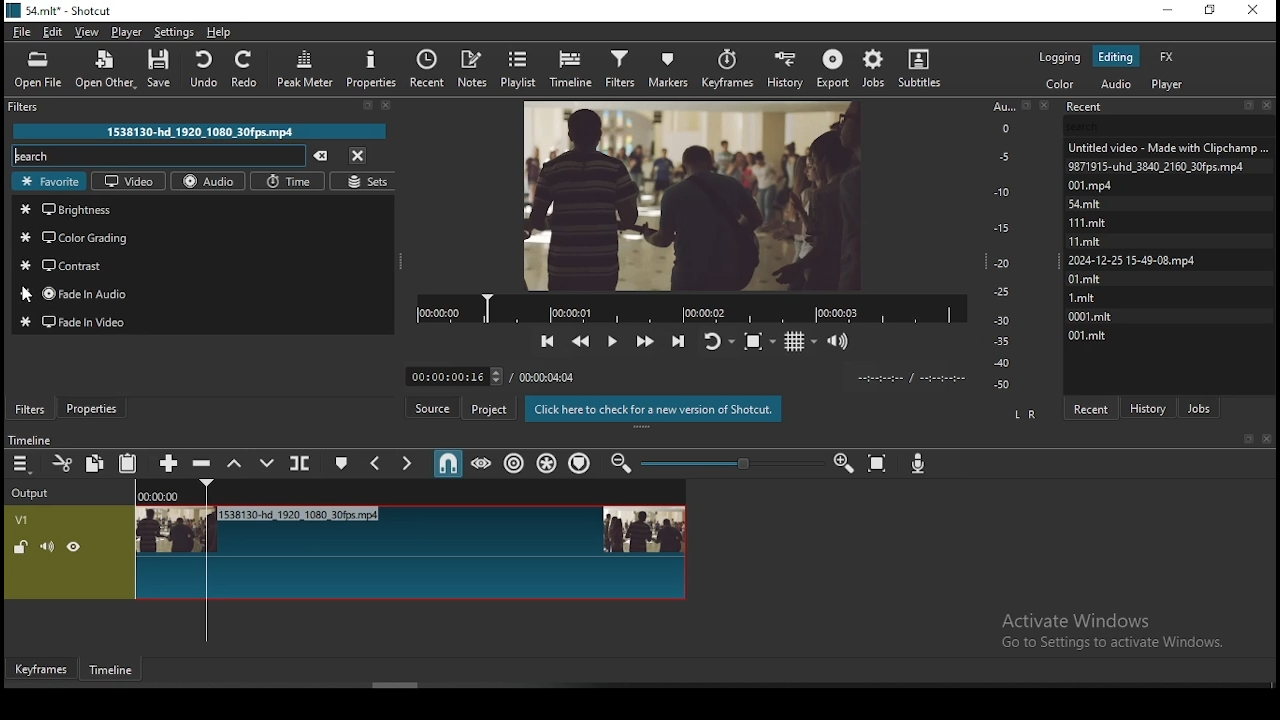 The width and height of the screenshot is (1280, 720). Describe the element at coordinates (162, 68) in the screenshot. I see `save` at that location.